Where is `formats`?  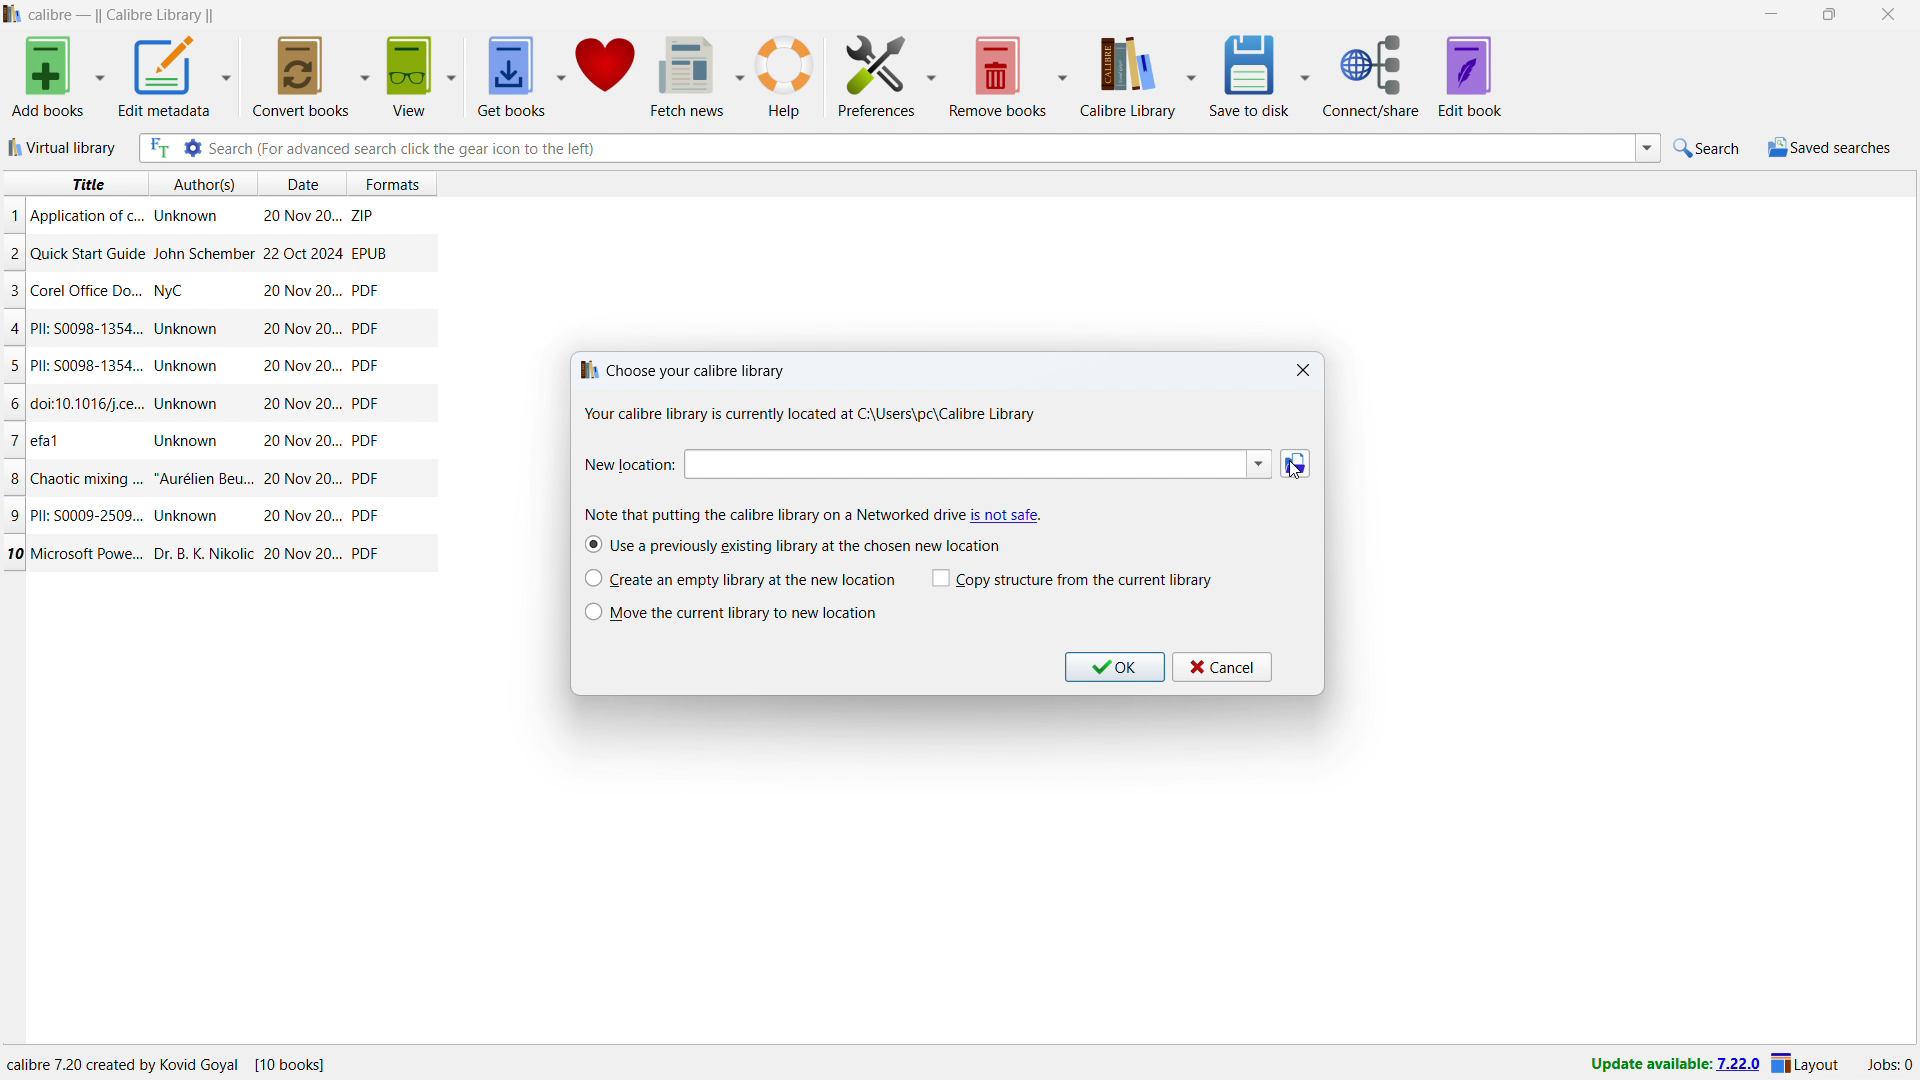
formats is located at coordinates (401, 181).